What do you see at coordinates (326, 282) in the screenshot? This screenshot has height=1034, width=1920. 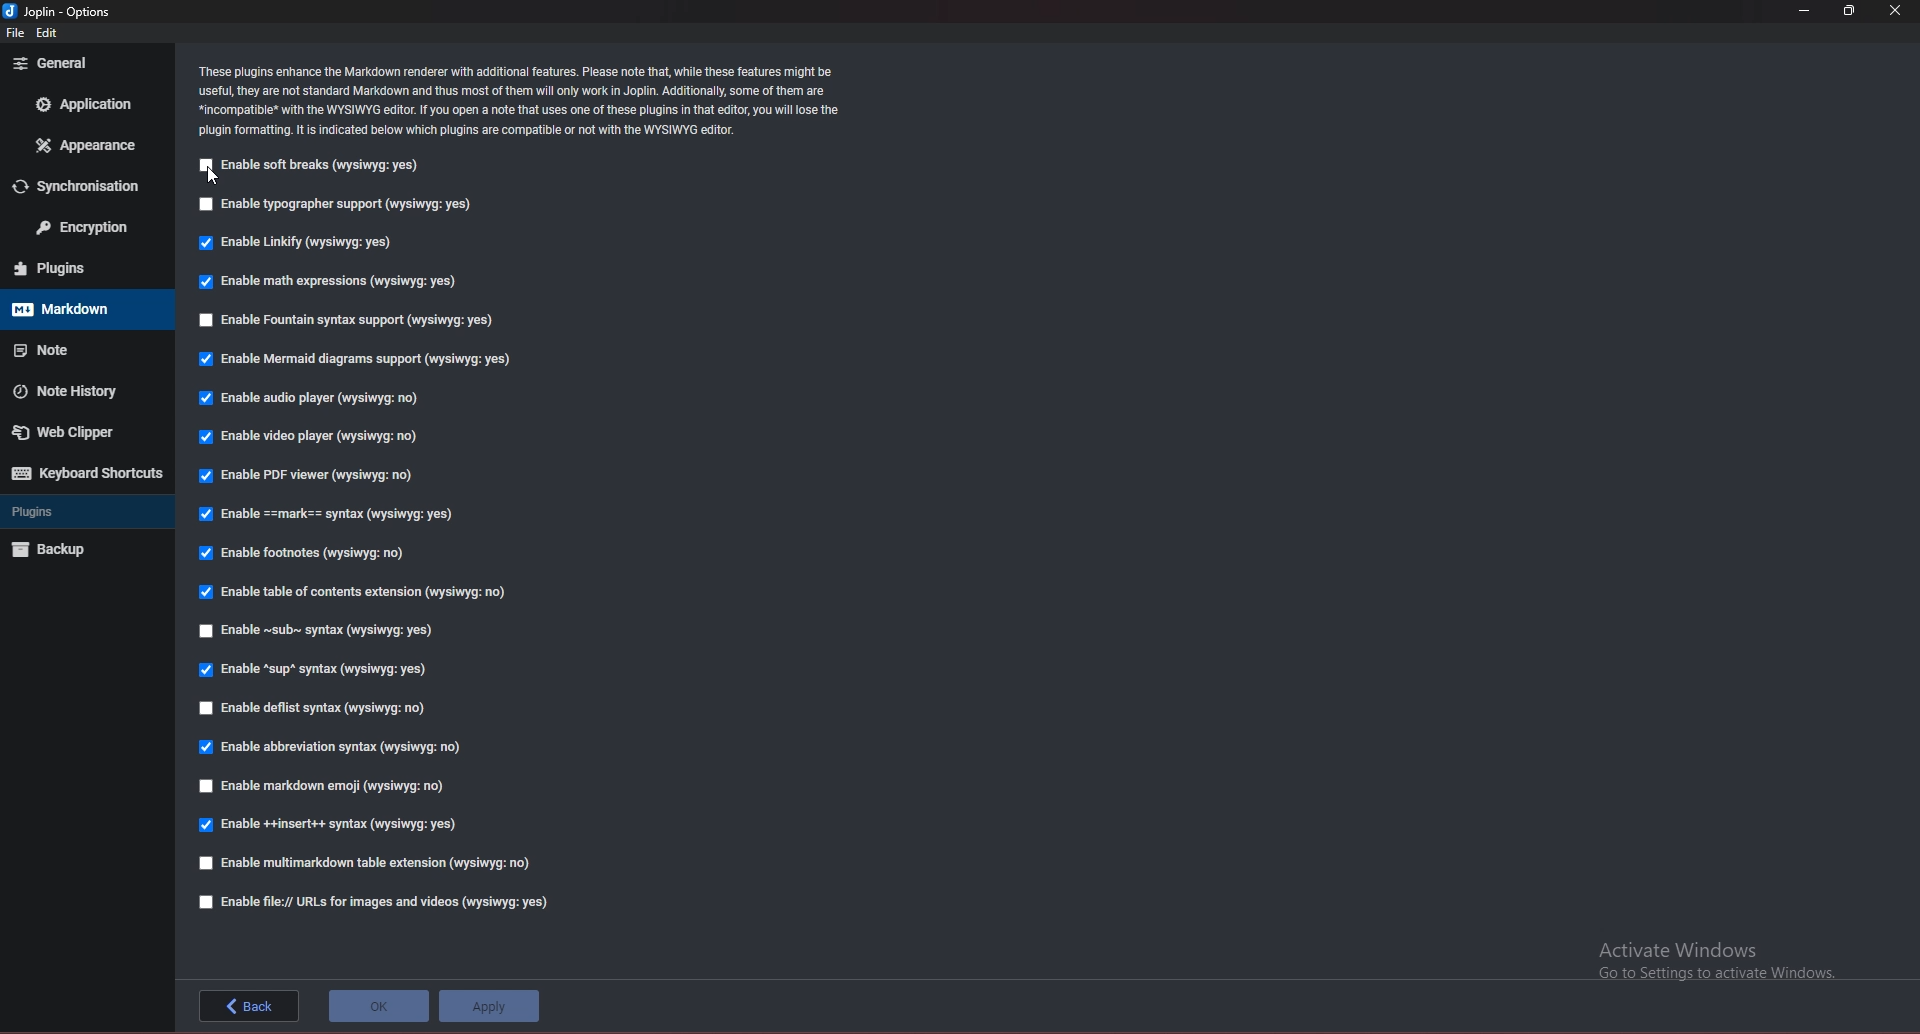 I see `enable math expressions` at bounding box center [326, 282].